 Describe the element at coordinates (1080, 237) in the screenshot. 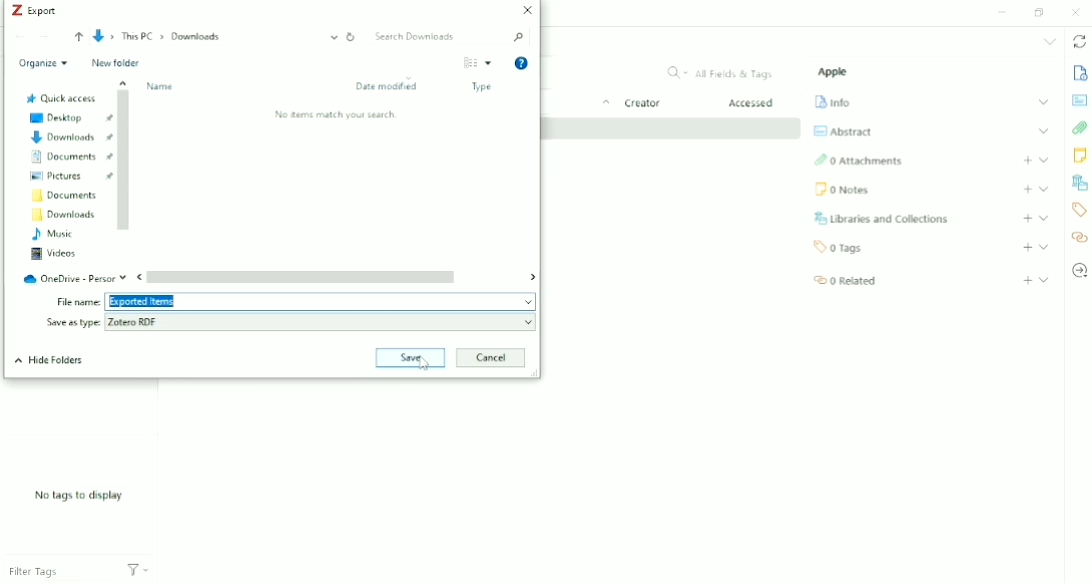

I see `Related` at that location.